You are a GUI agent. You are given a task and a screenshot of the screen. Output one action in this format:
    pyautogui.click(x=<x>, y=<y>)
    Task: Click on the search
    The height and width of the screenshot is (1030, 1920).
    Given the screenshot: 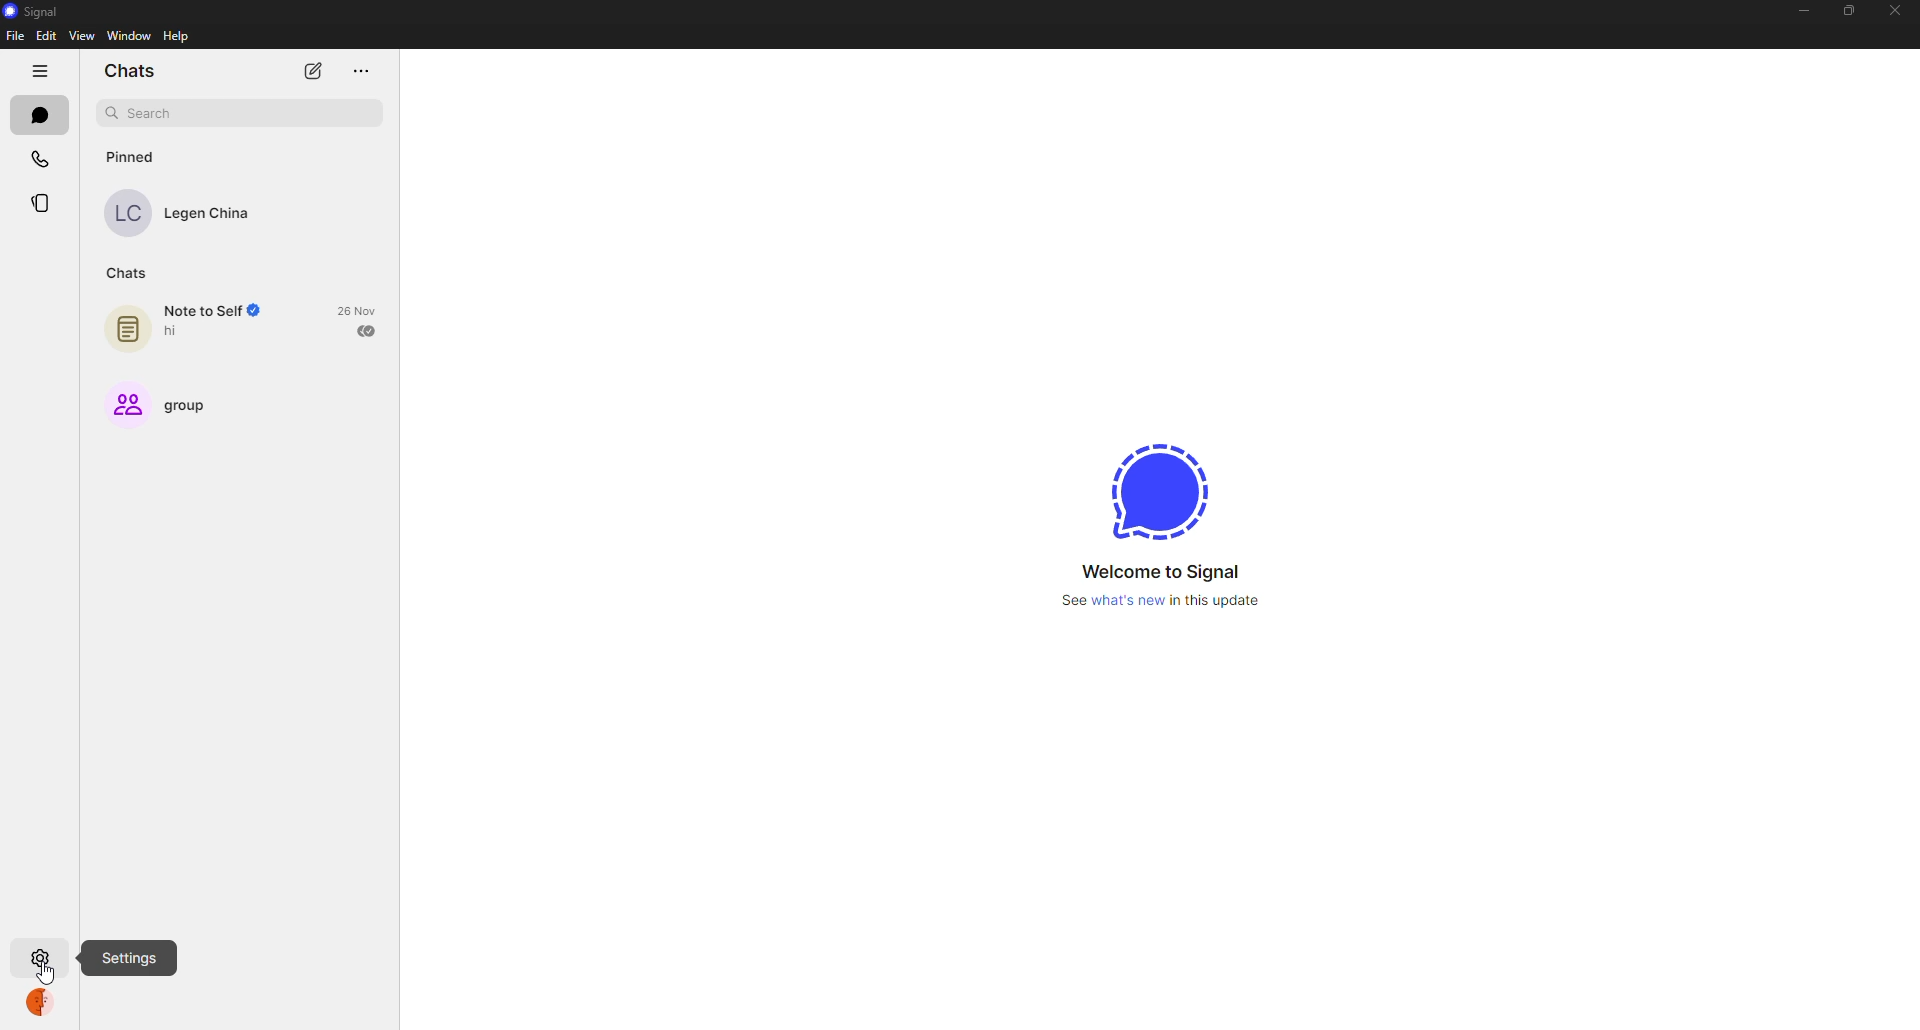 What is the action you would take?
    pyautogui.click(x=142, y=113)
    